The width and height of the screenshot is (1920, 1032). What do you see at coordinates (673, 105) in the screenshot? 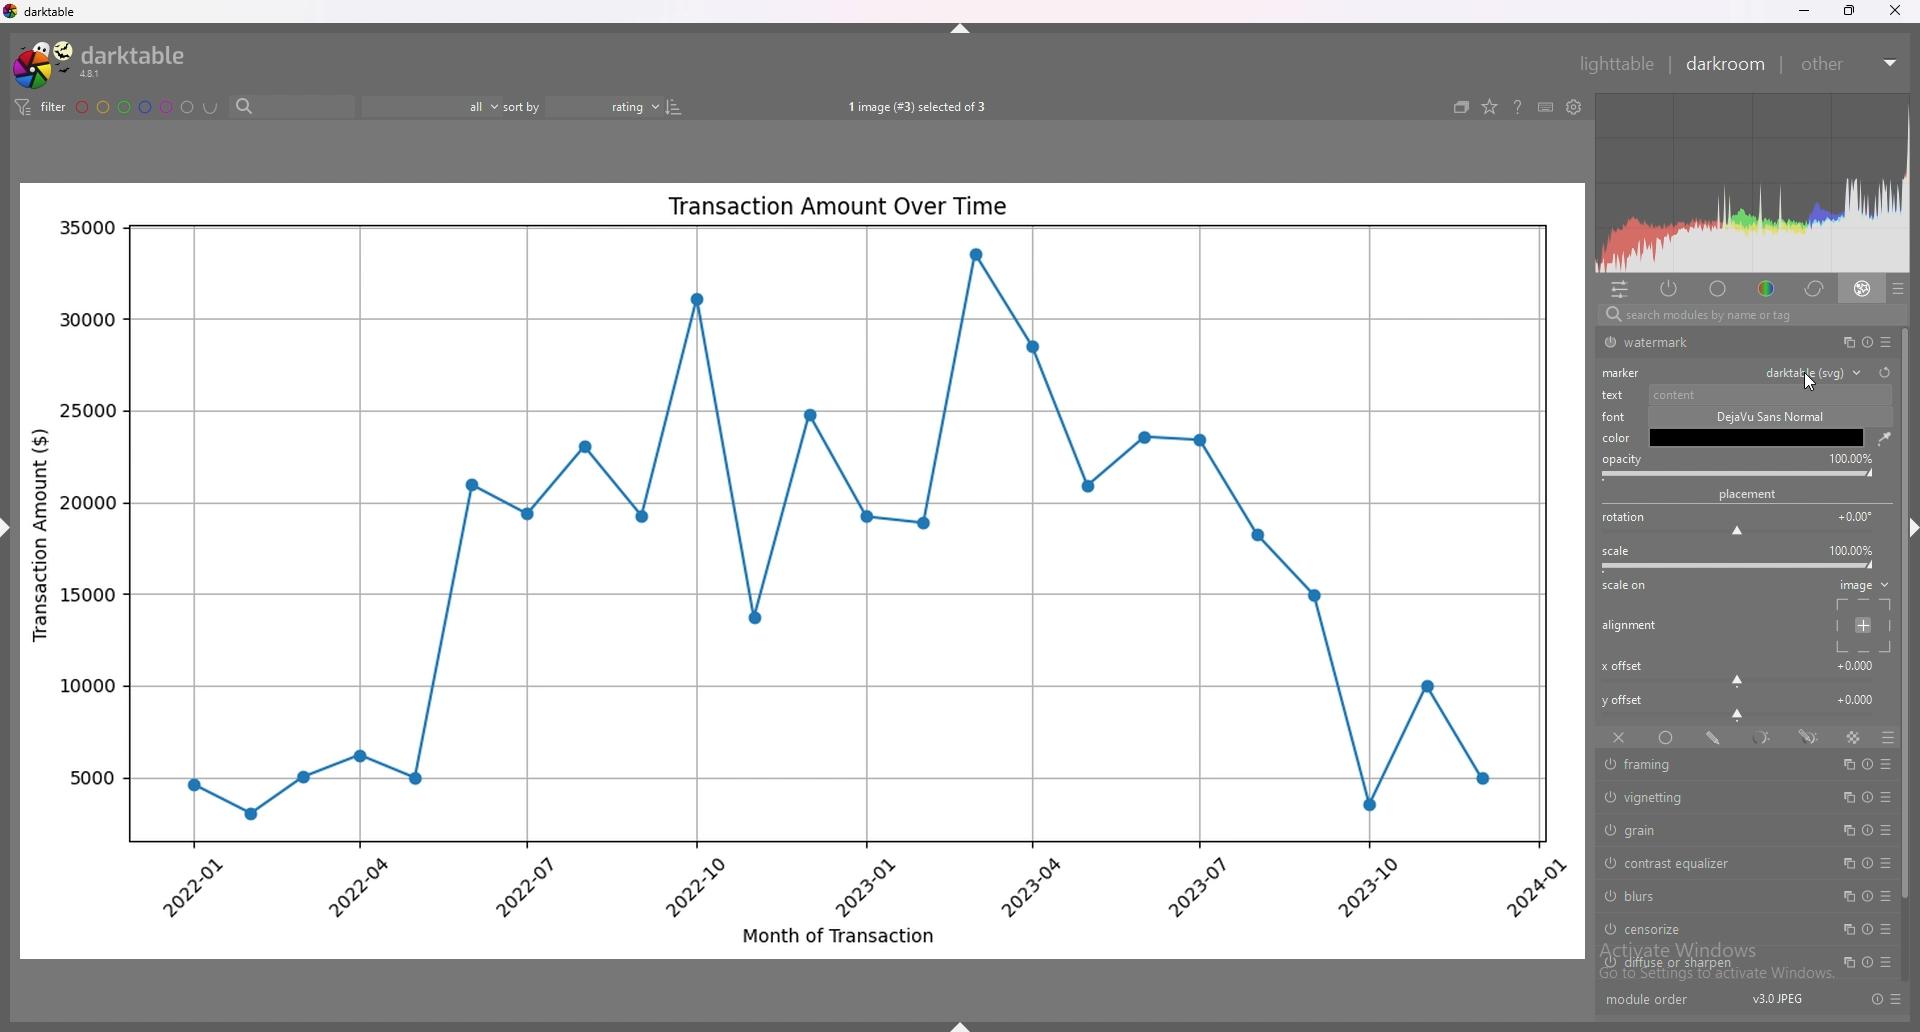
I see `reverse sort order` at bounding box center [673, 105].